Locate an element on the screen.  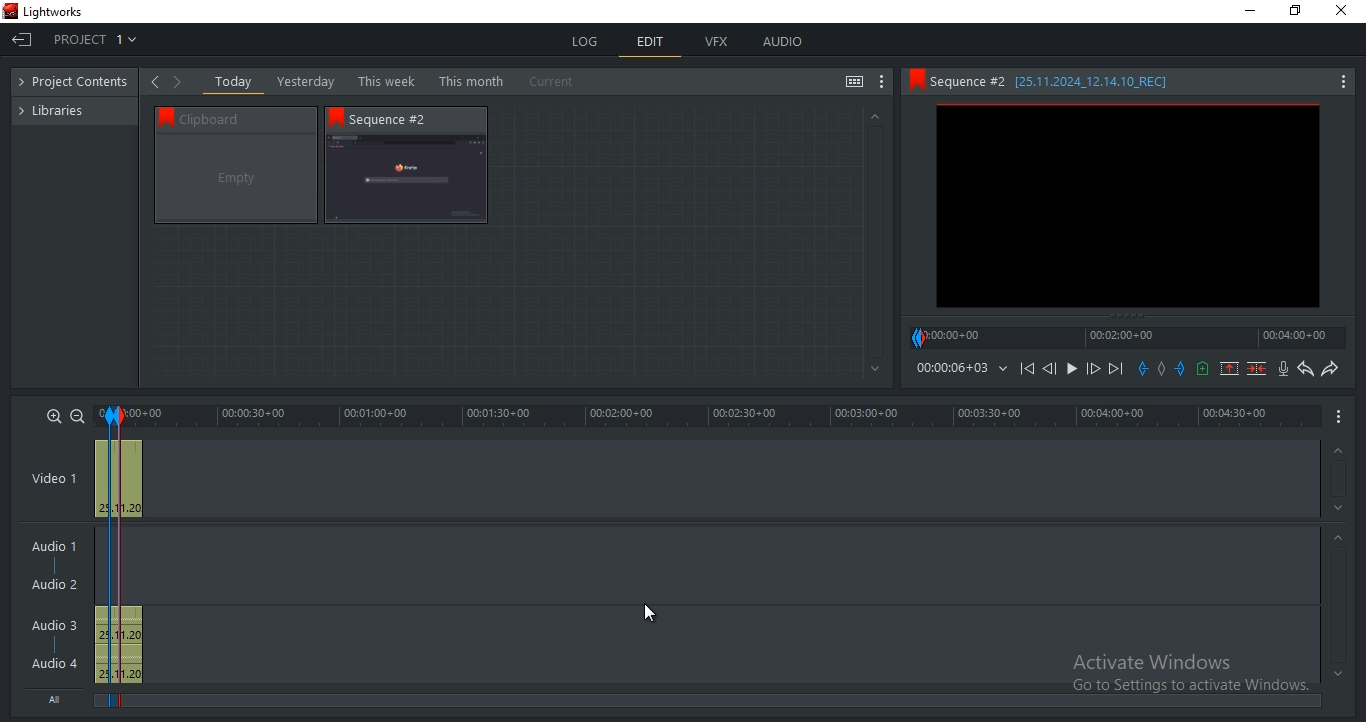
show menu is located at coordinates (1340, 415).